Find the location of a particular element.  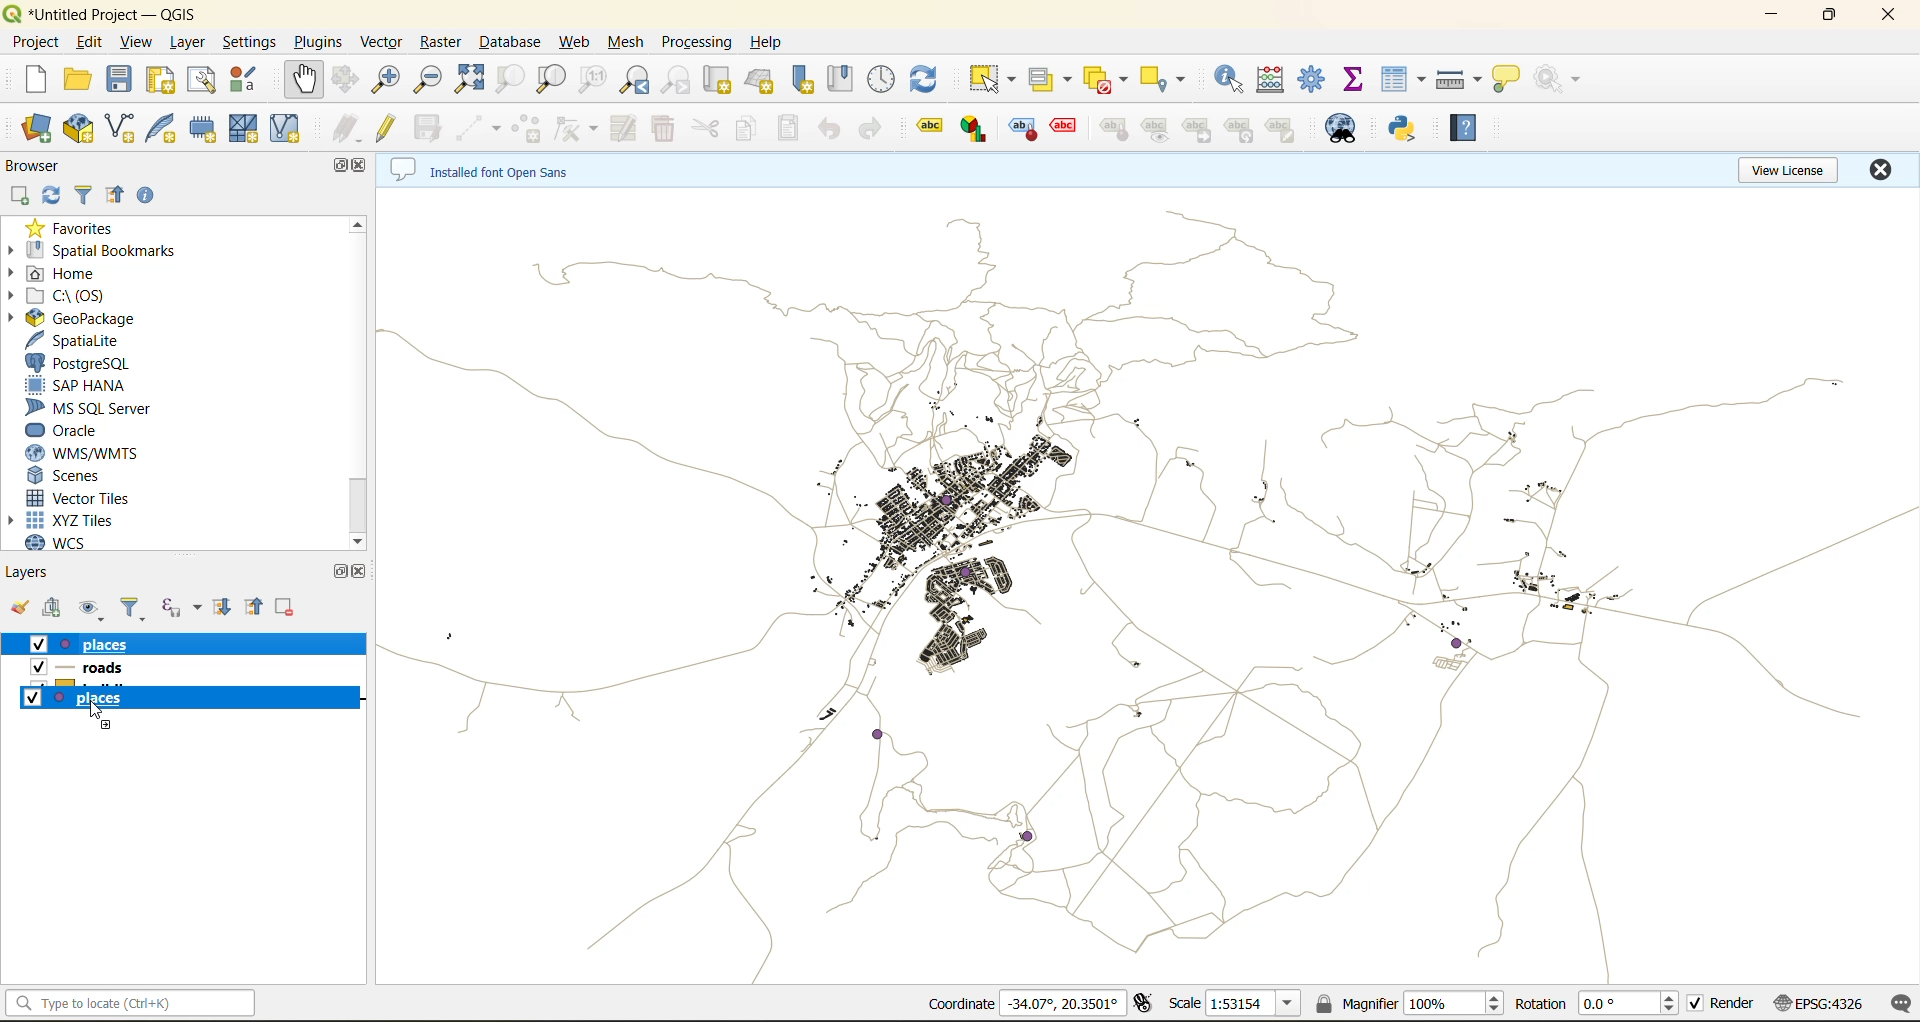

new is located at coordinates (31, 80).